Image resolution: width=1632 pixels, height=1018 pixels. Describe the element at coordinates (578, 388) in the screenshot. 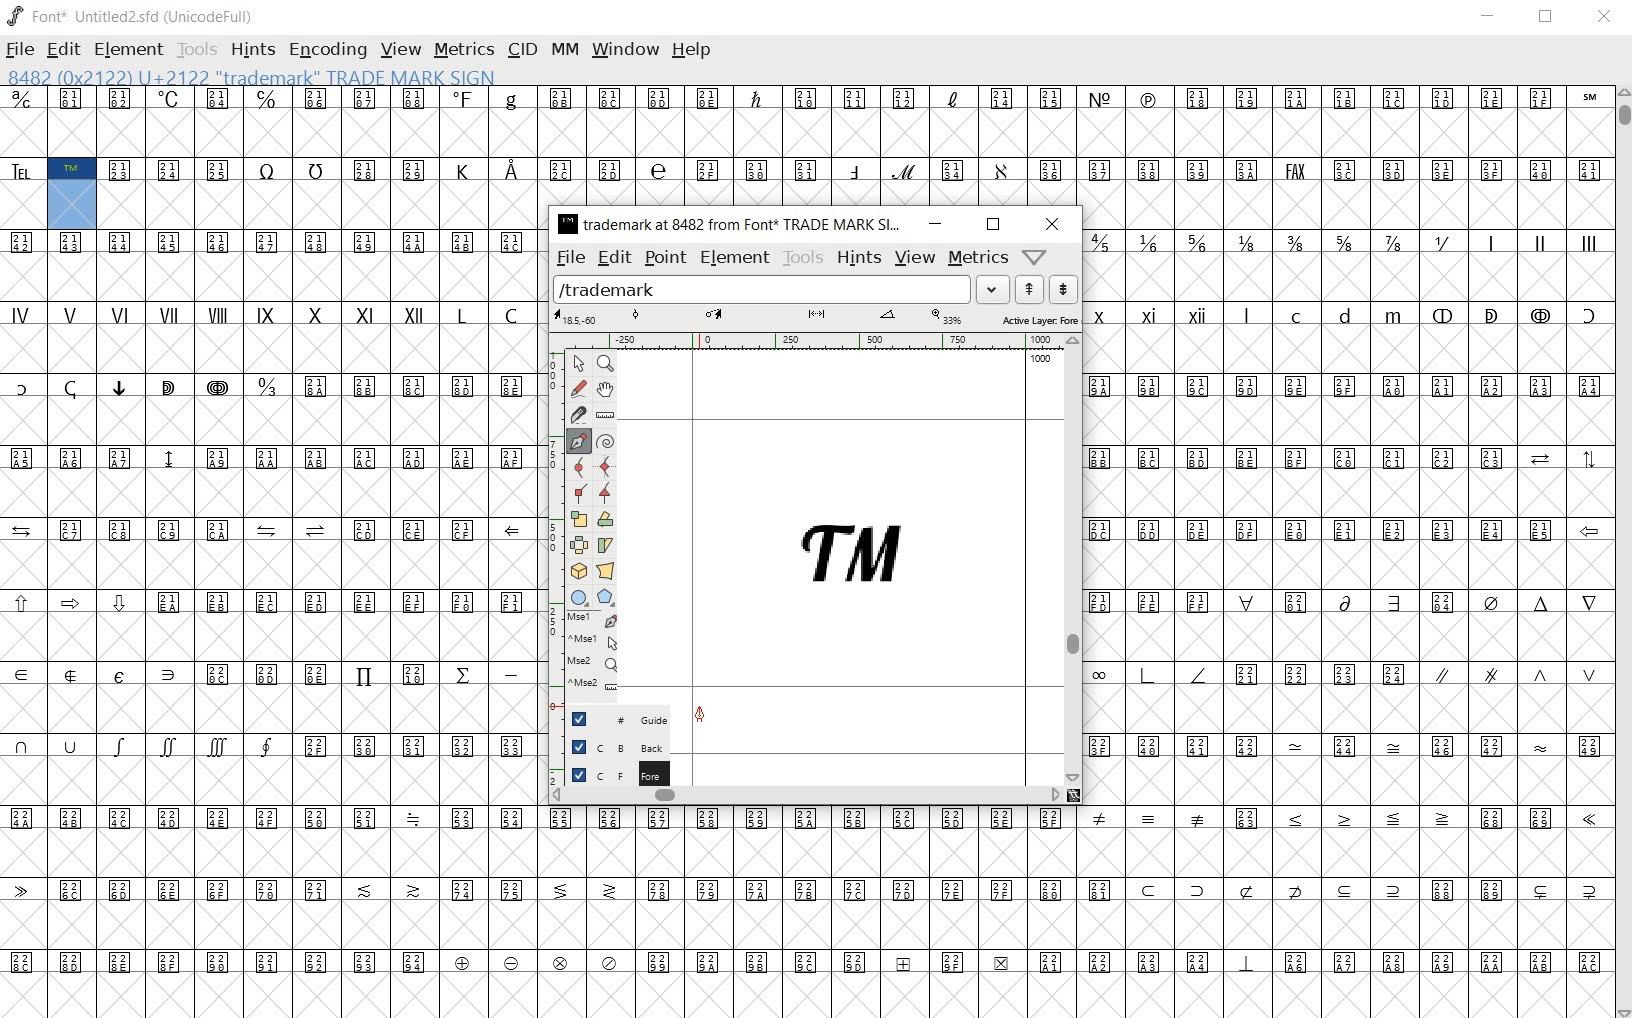

I see `draw a freehand curve` at that location.